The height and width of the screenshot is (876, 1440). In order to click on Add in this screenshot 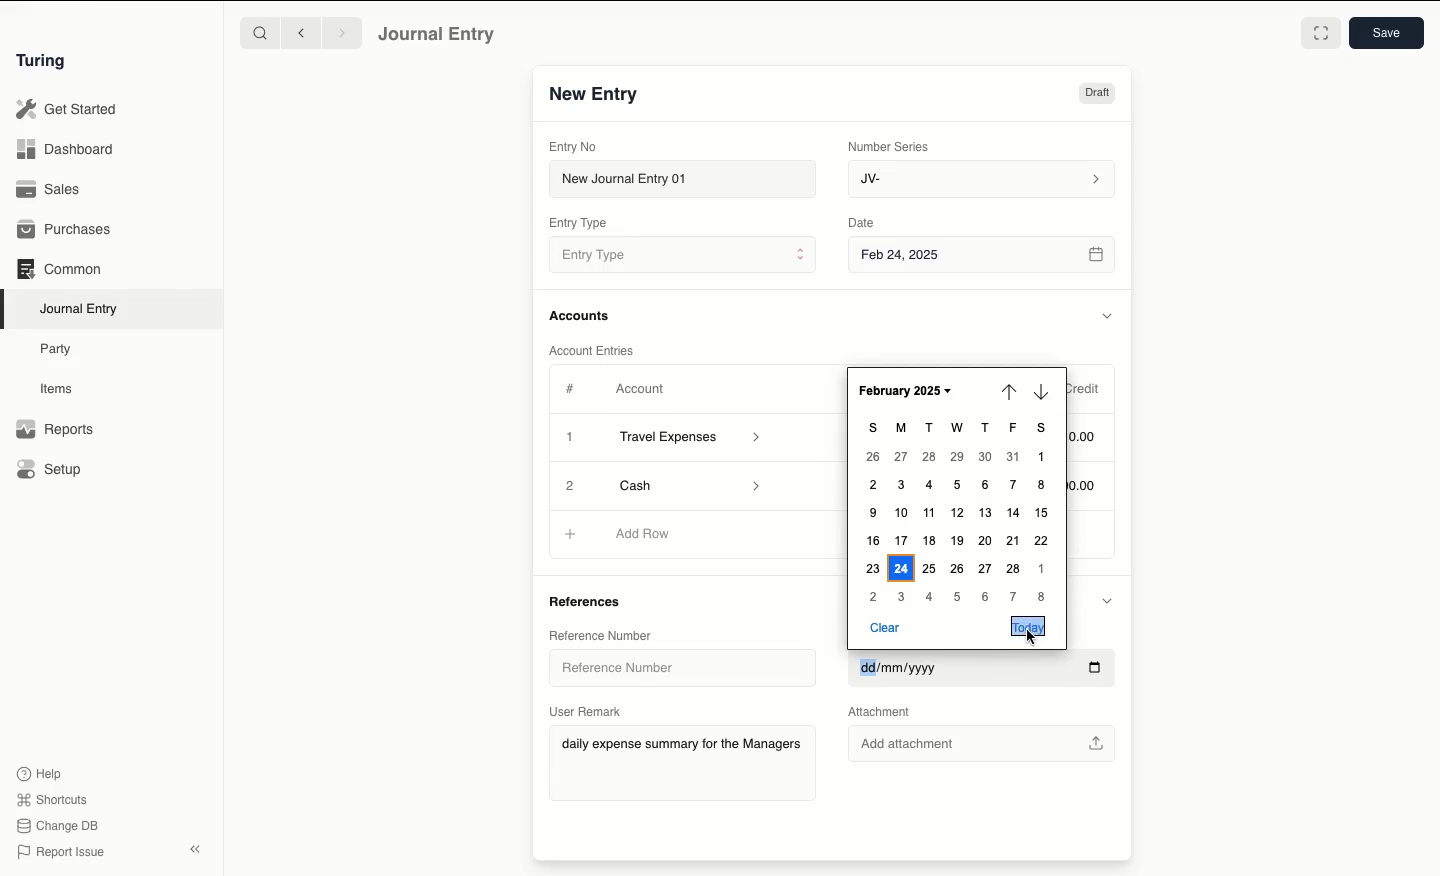, I will do `click(571, 438)`.